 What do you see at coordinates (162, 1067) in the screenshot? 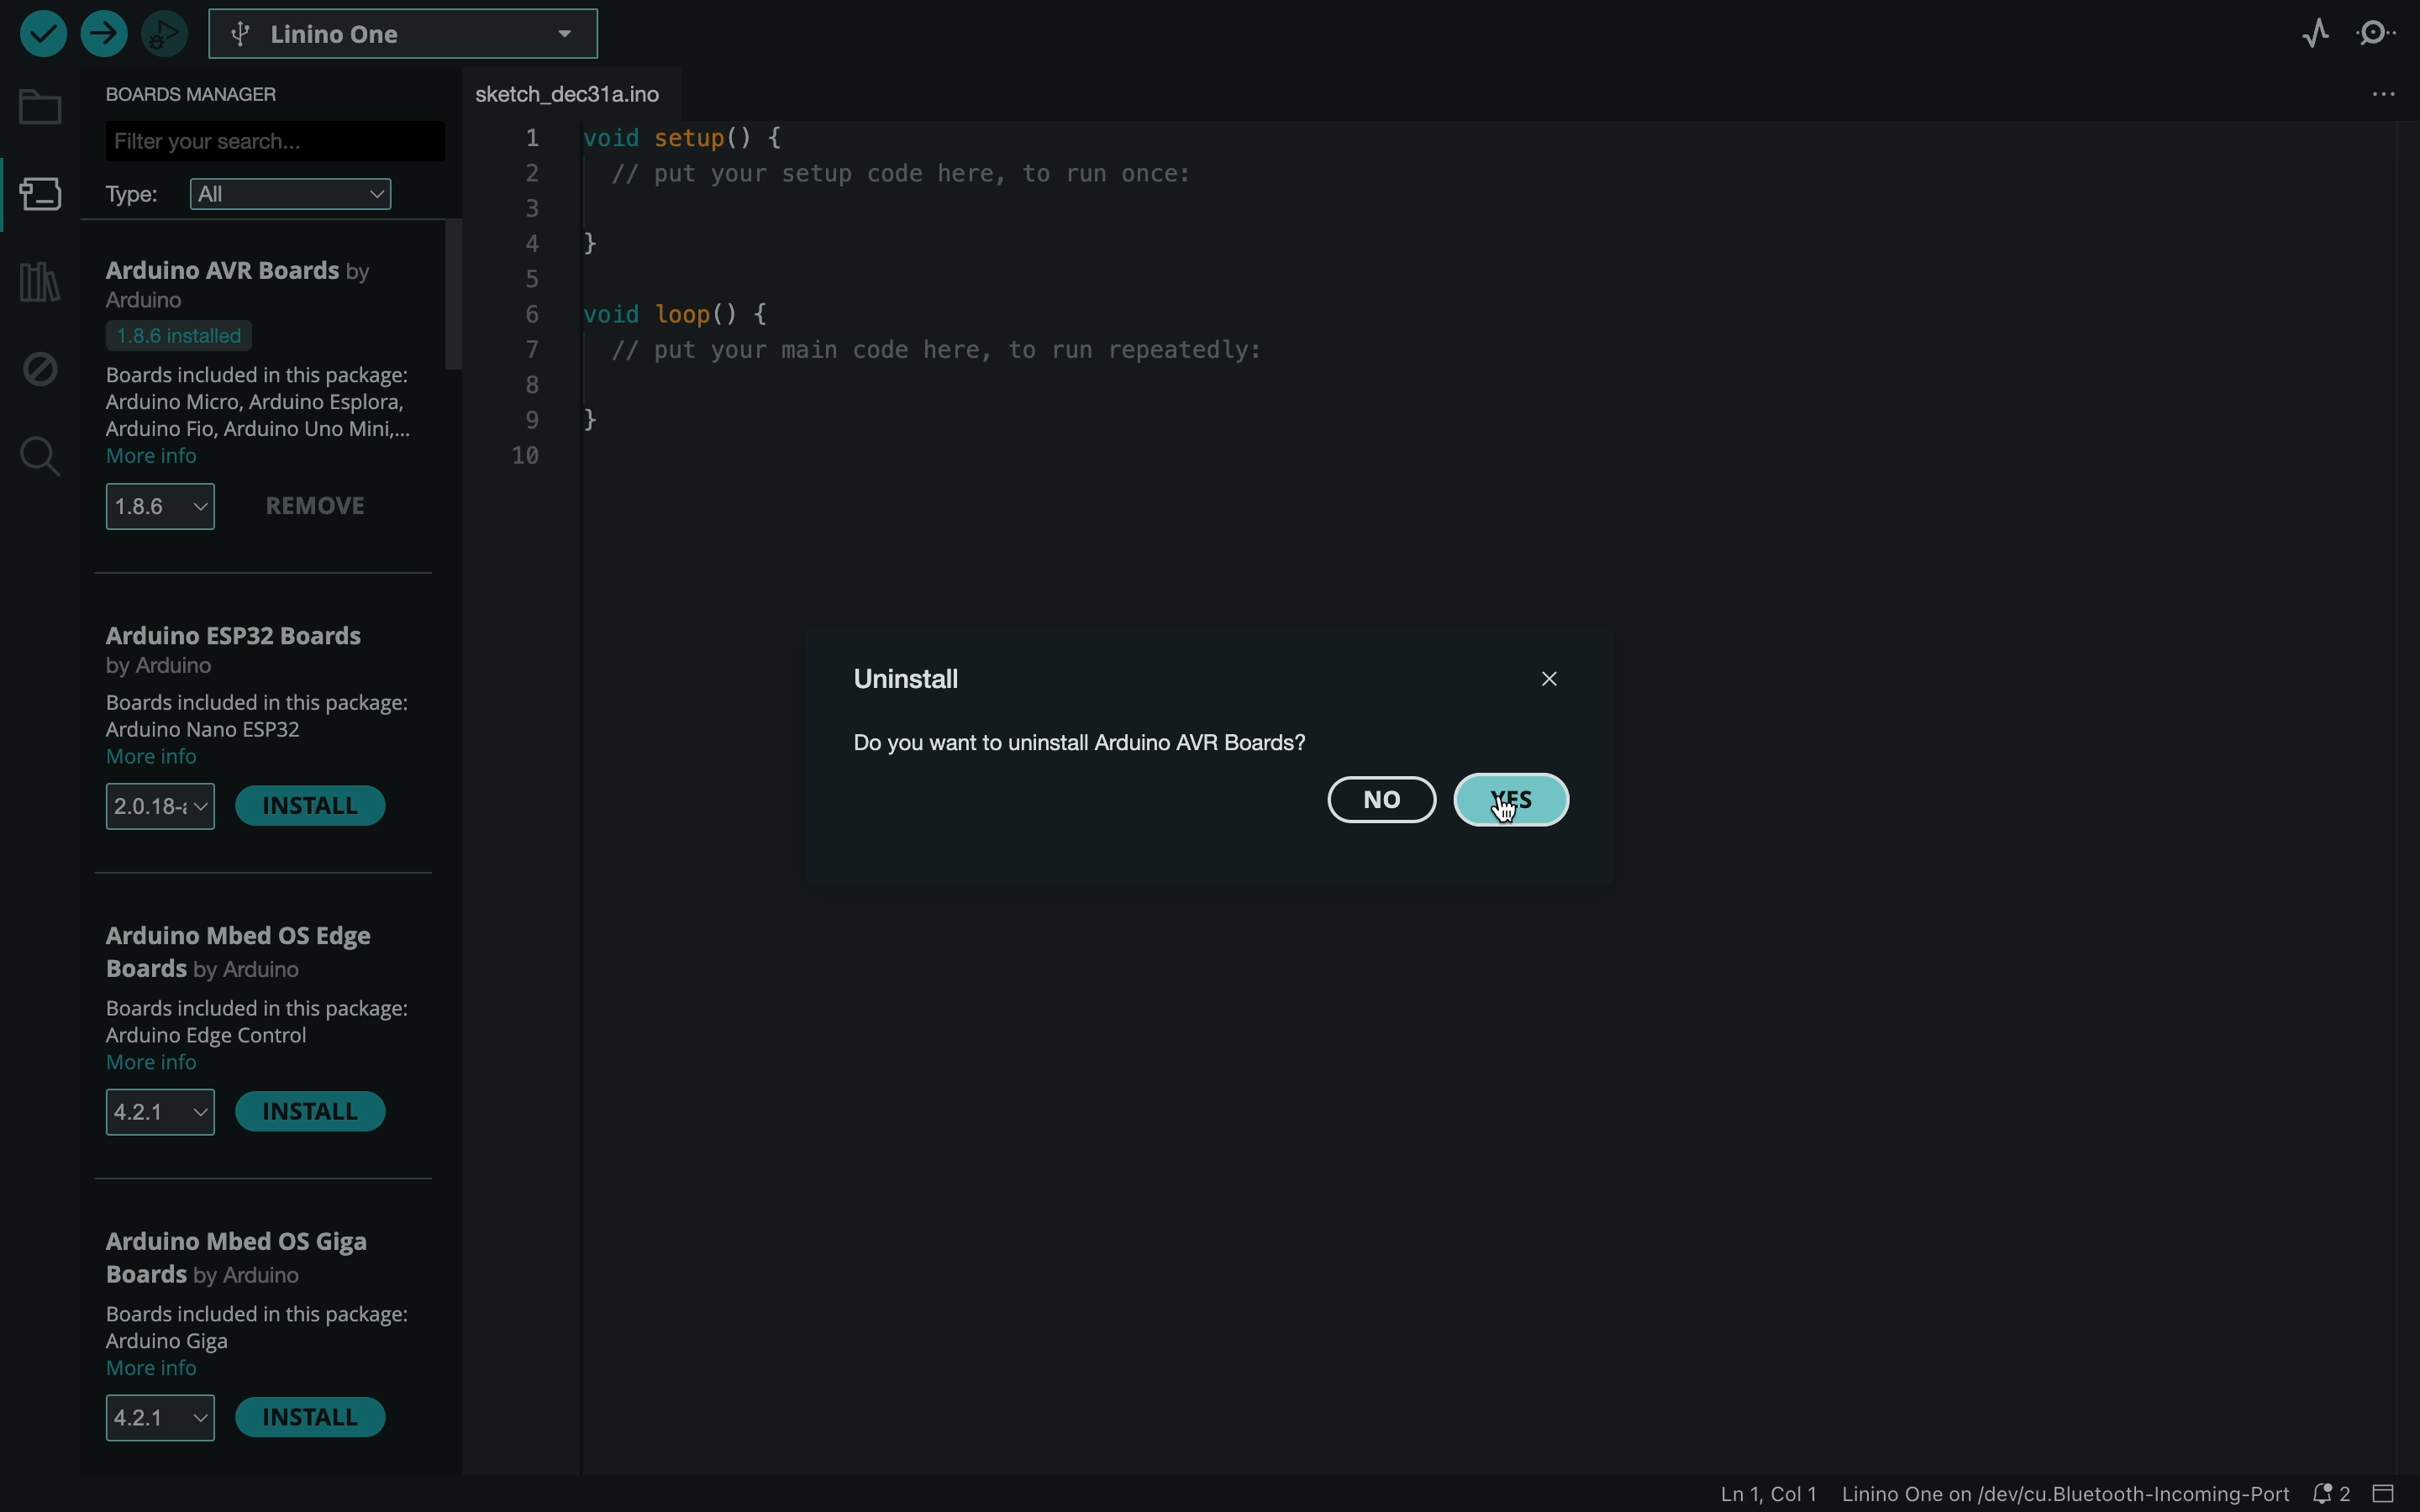
I see `more info` at bounding box center [162, 1067].